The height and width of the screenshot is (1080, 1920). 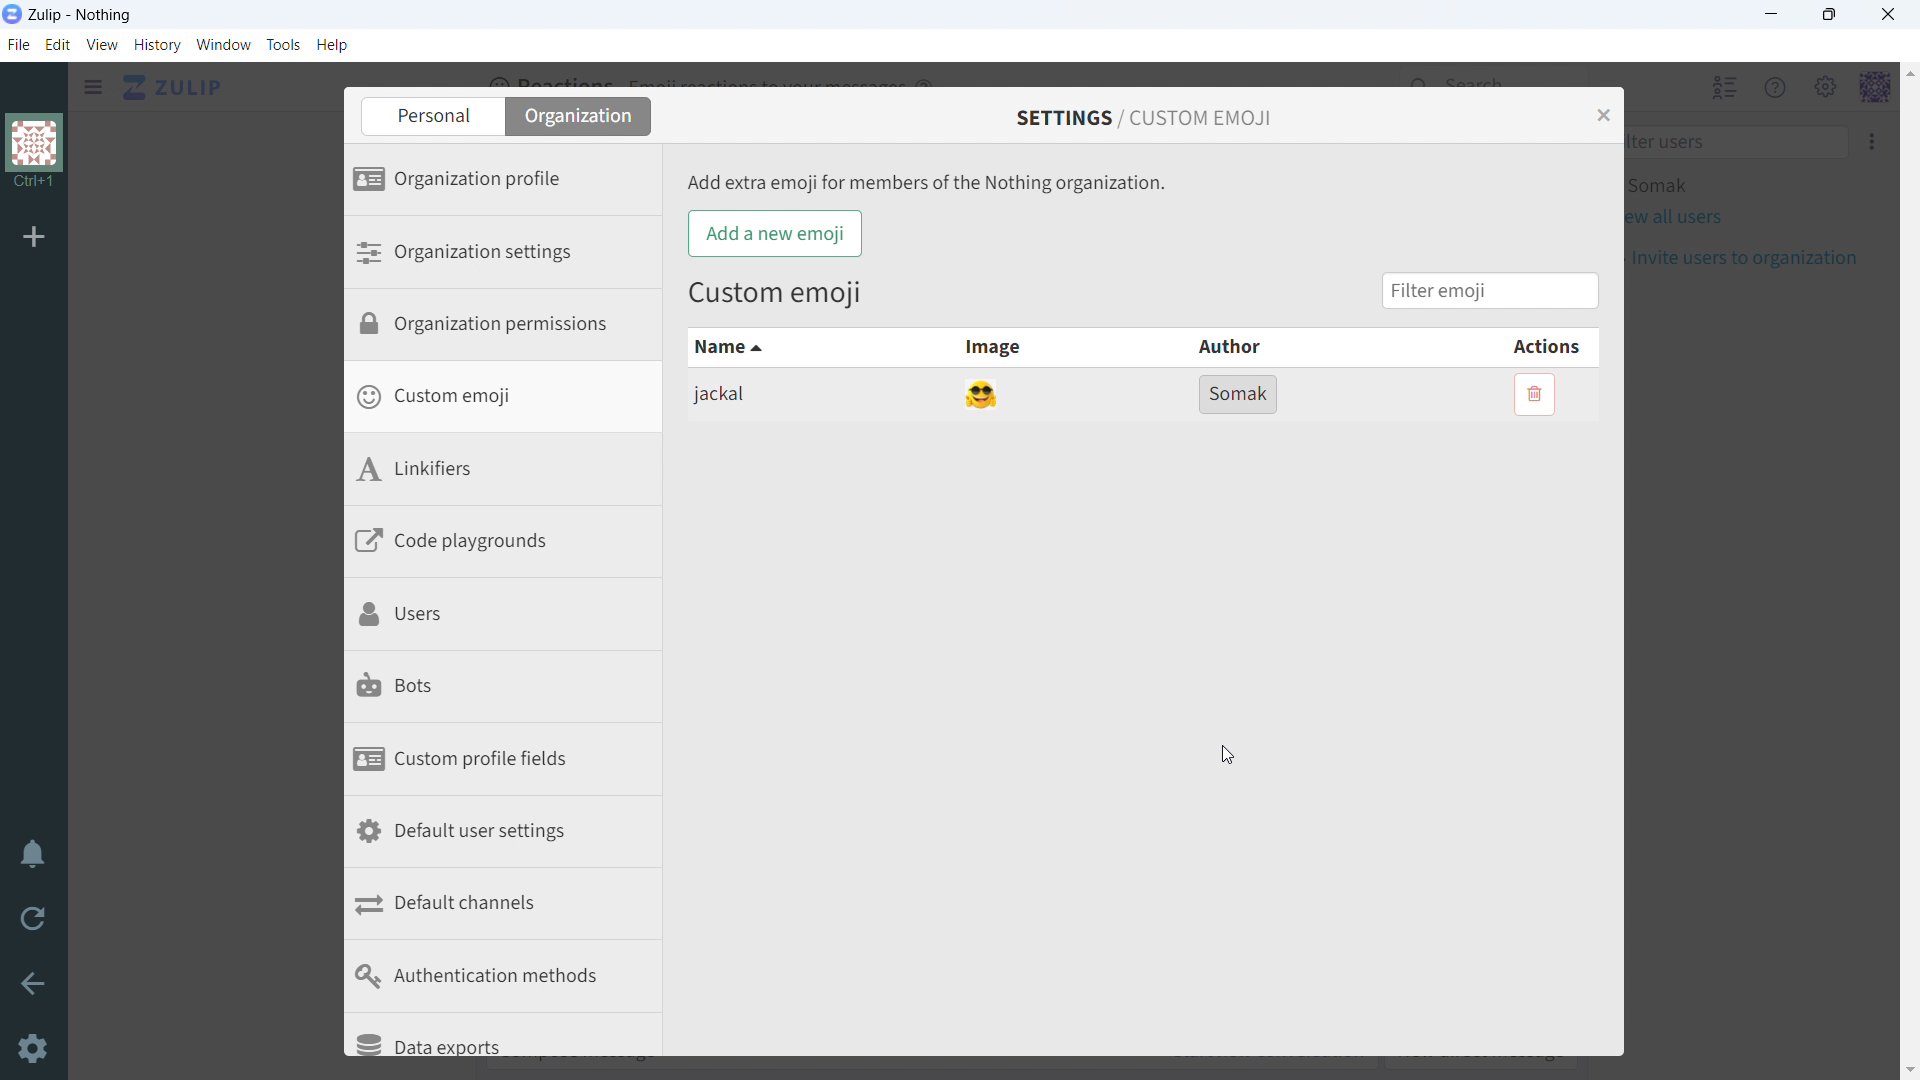 What do you see at coordinates (1005, 349) in the screenshot?
I see `image` at bounding box center [1005, 349].